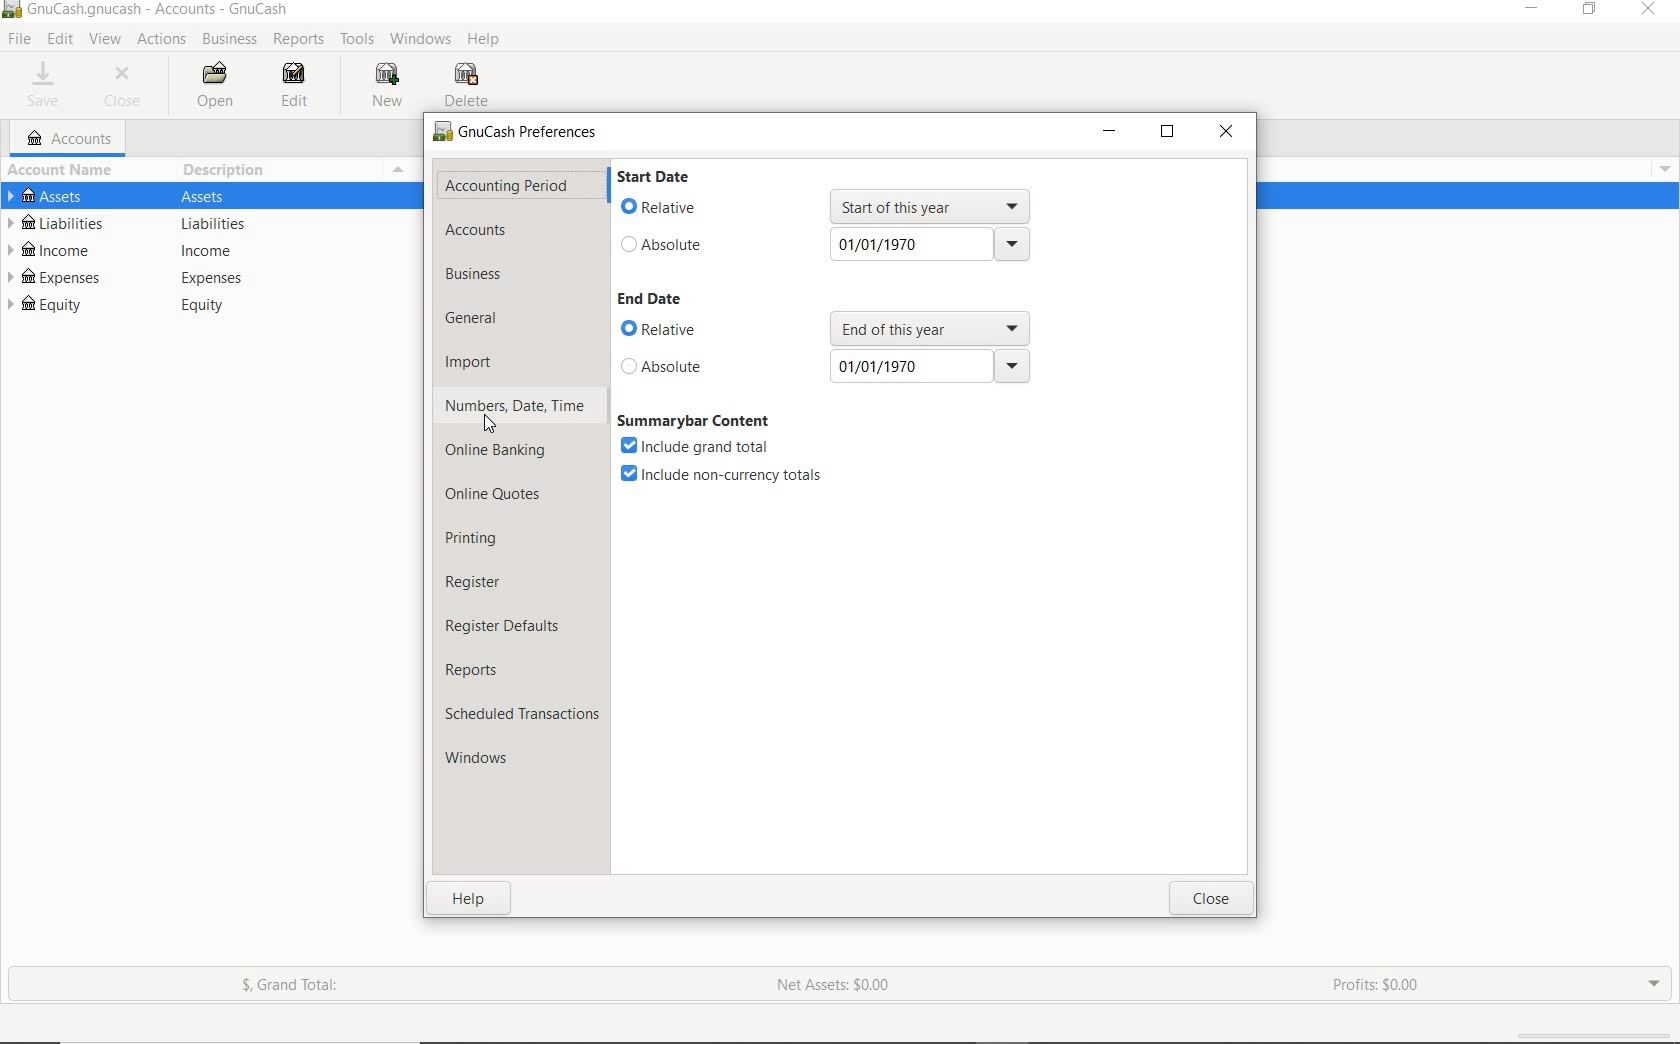  What do you see at coordinates (515, 405) in the screenshot?
I see `numbers, date, time` at bounding box center [515, 405].